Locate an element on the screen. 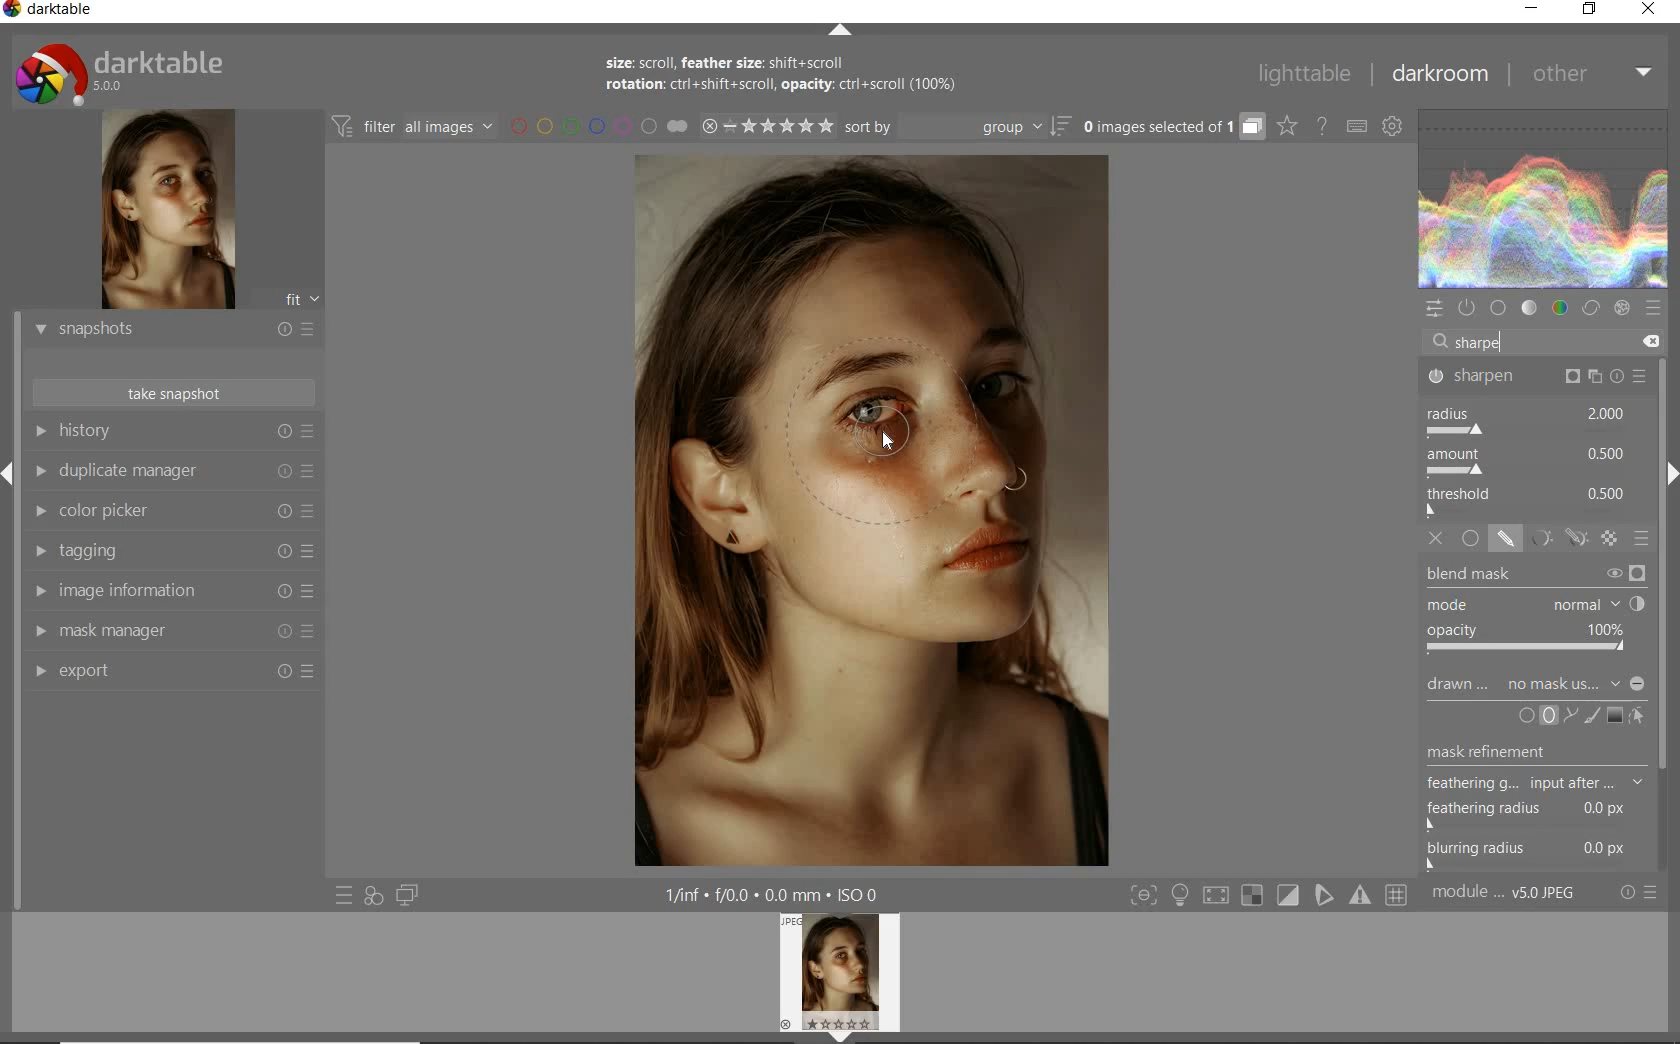 The height and width of the screenshot is (1044, 1680). SHARPEN is located at coordinates (1538, 378).